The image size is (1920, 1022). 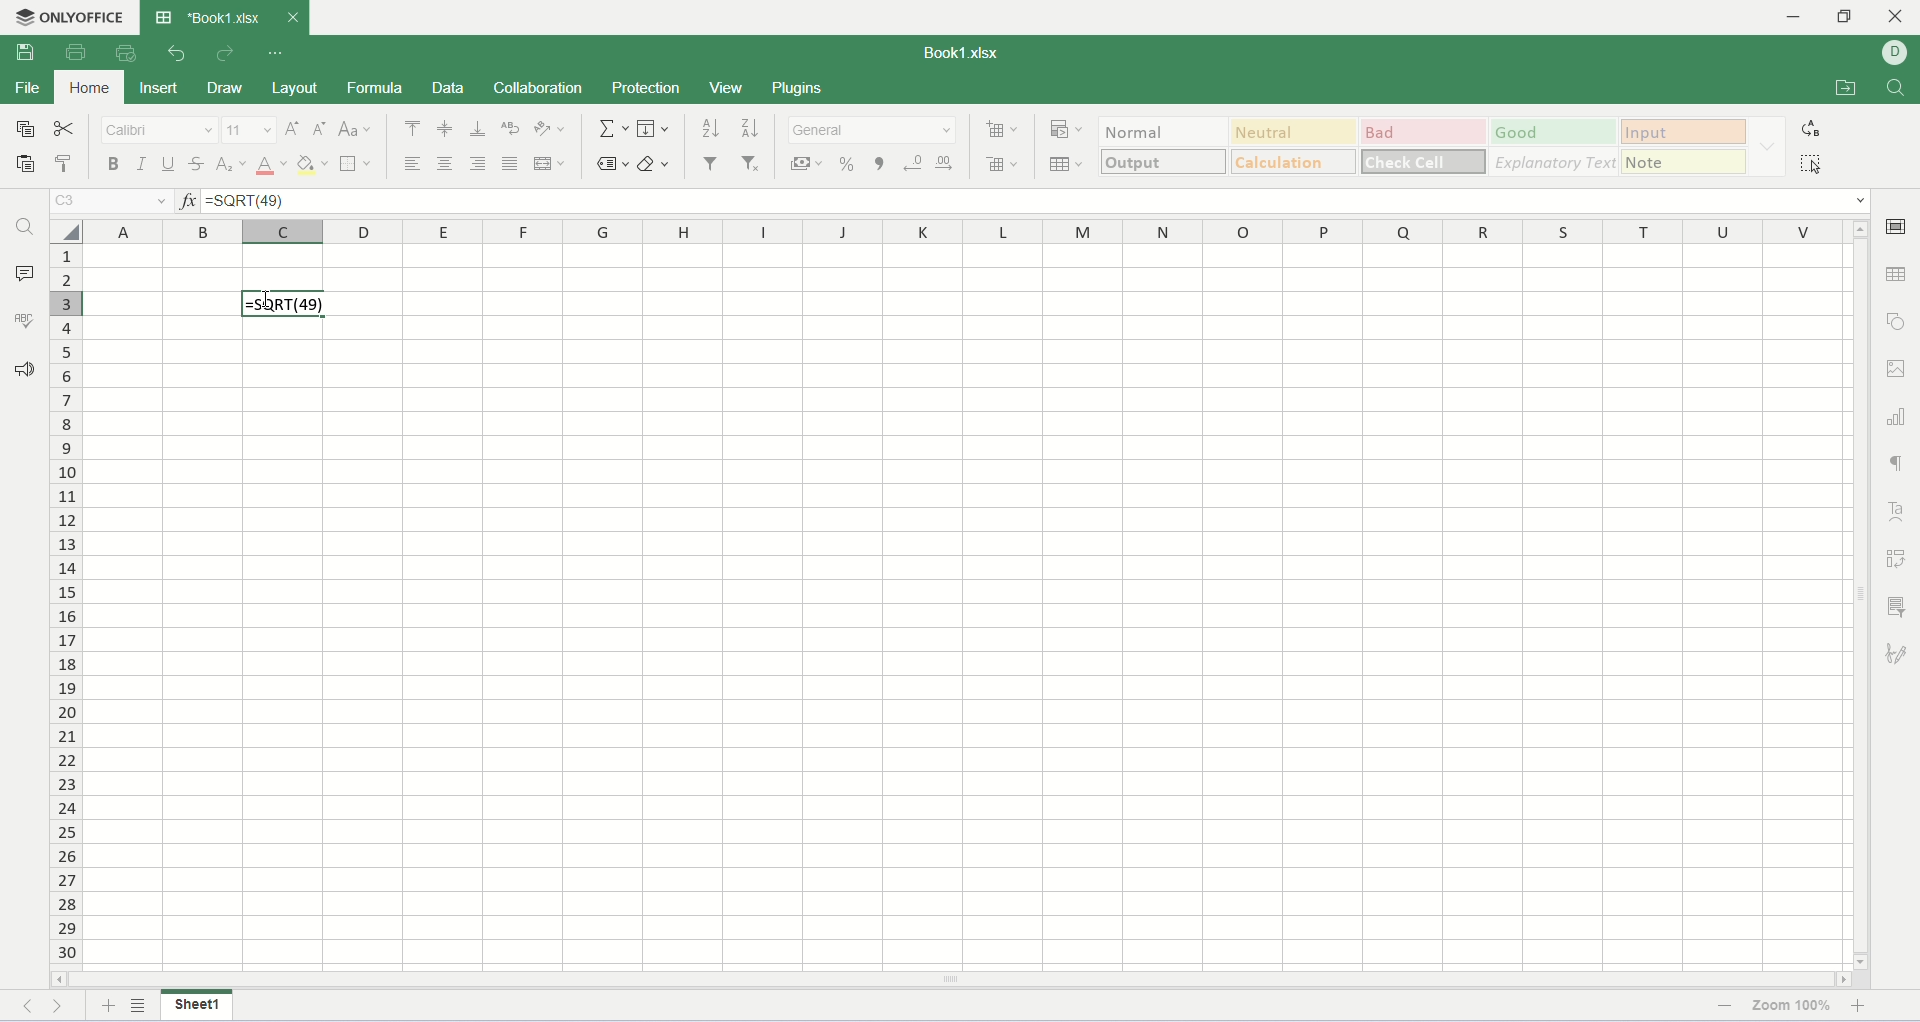 What do you see at coordinates (1553, 132) in the screenshot?
I see `good` at bounding box center [1553, 132].